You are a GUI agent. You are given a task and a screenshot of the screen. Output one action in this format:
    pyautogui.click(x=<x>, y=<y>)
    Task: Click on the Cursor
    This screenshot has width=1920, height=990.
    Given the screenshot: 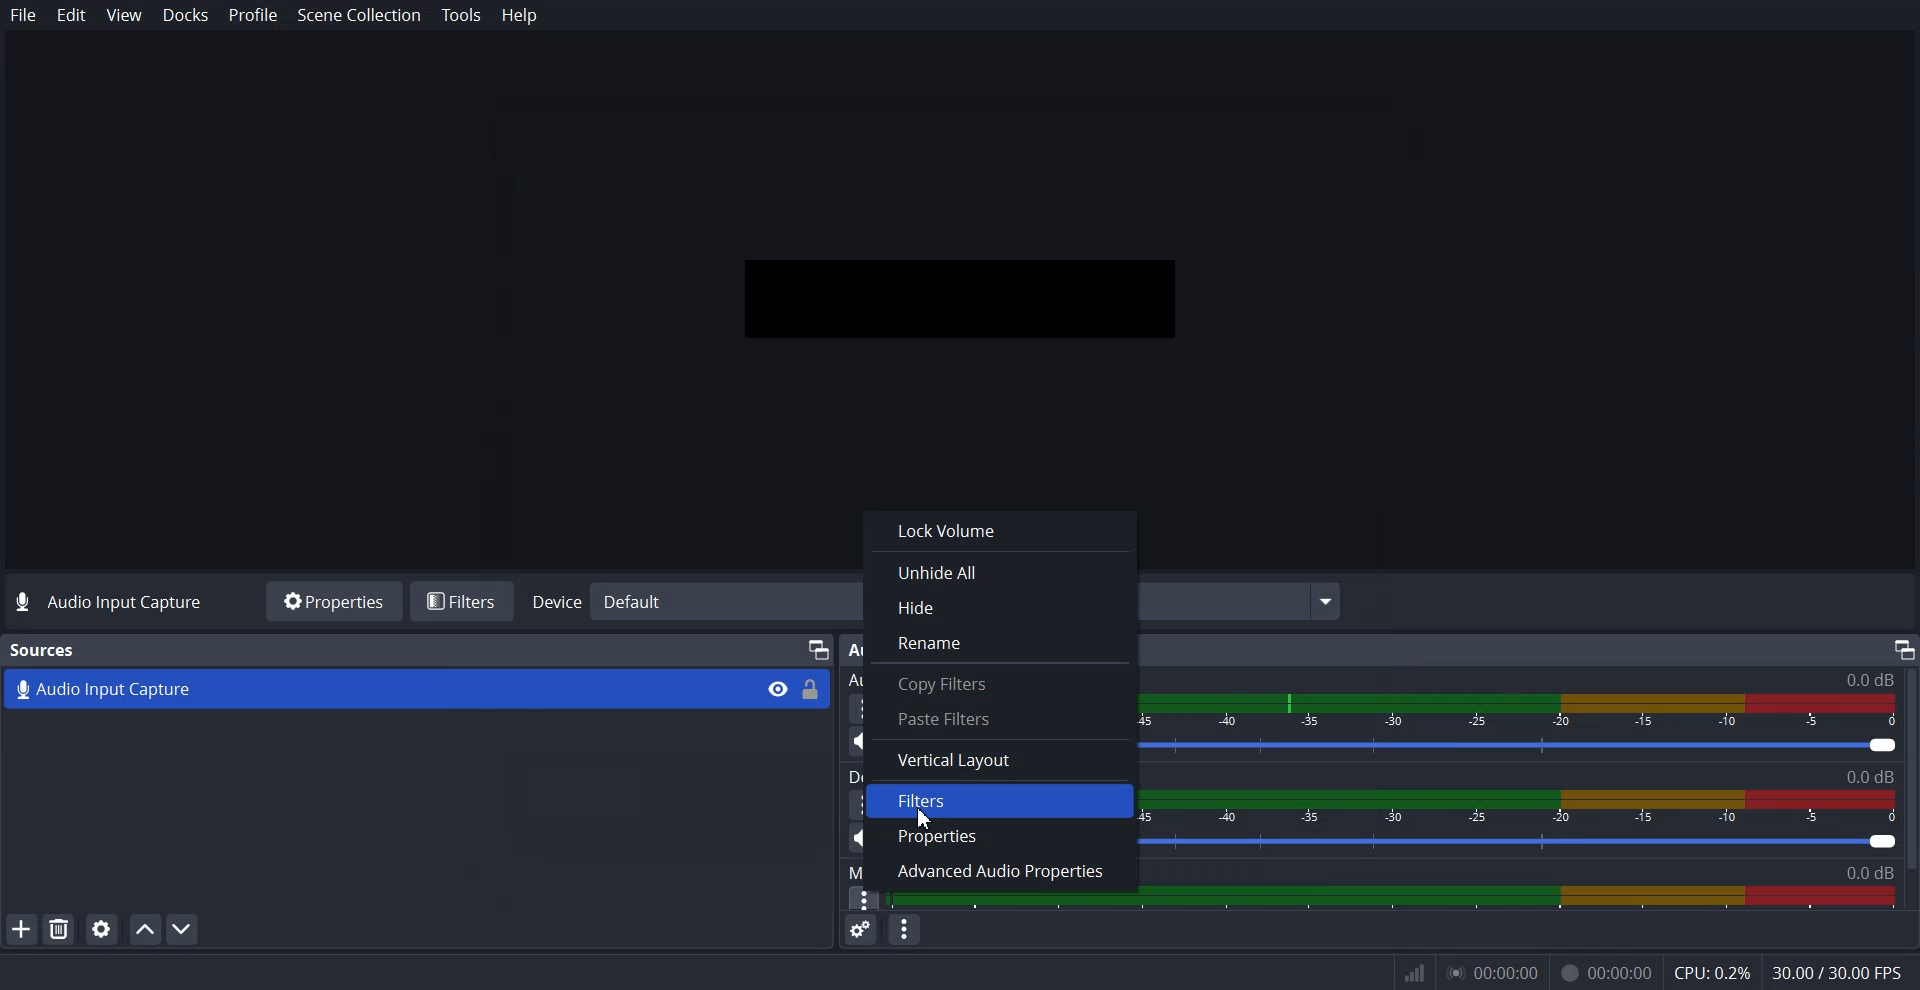 What is the action you would take?
    pyautogui.click(x=924, y=817)
    